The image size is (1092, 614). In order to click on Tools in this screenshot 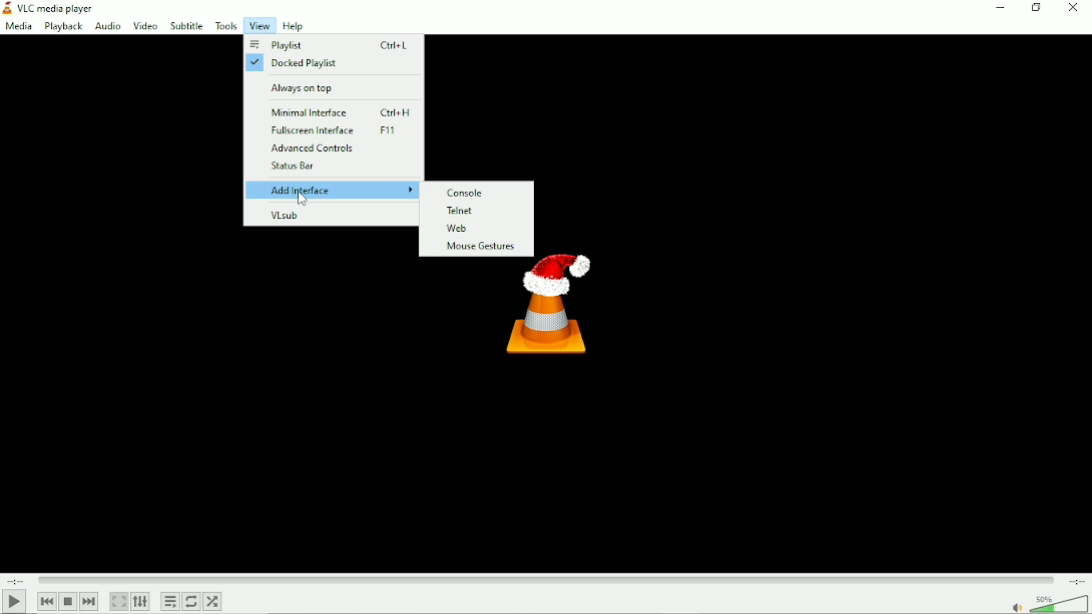, I will do `click(226, 23)`.